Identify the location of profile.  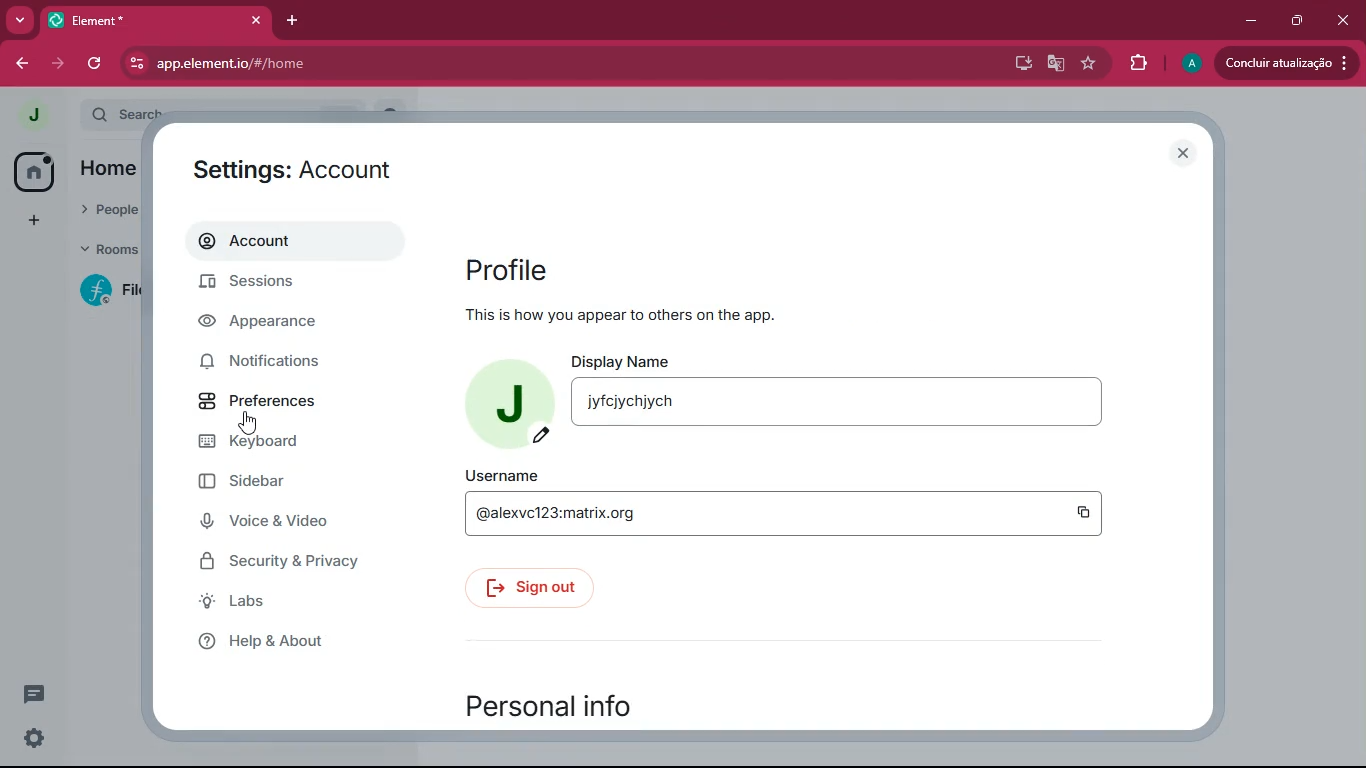
(508, 267).